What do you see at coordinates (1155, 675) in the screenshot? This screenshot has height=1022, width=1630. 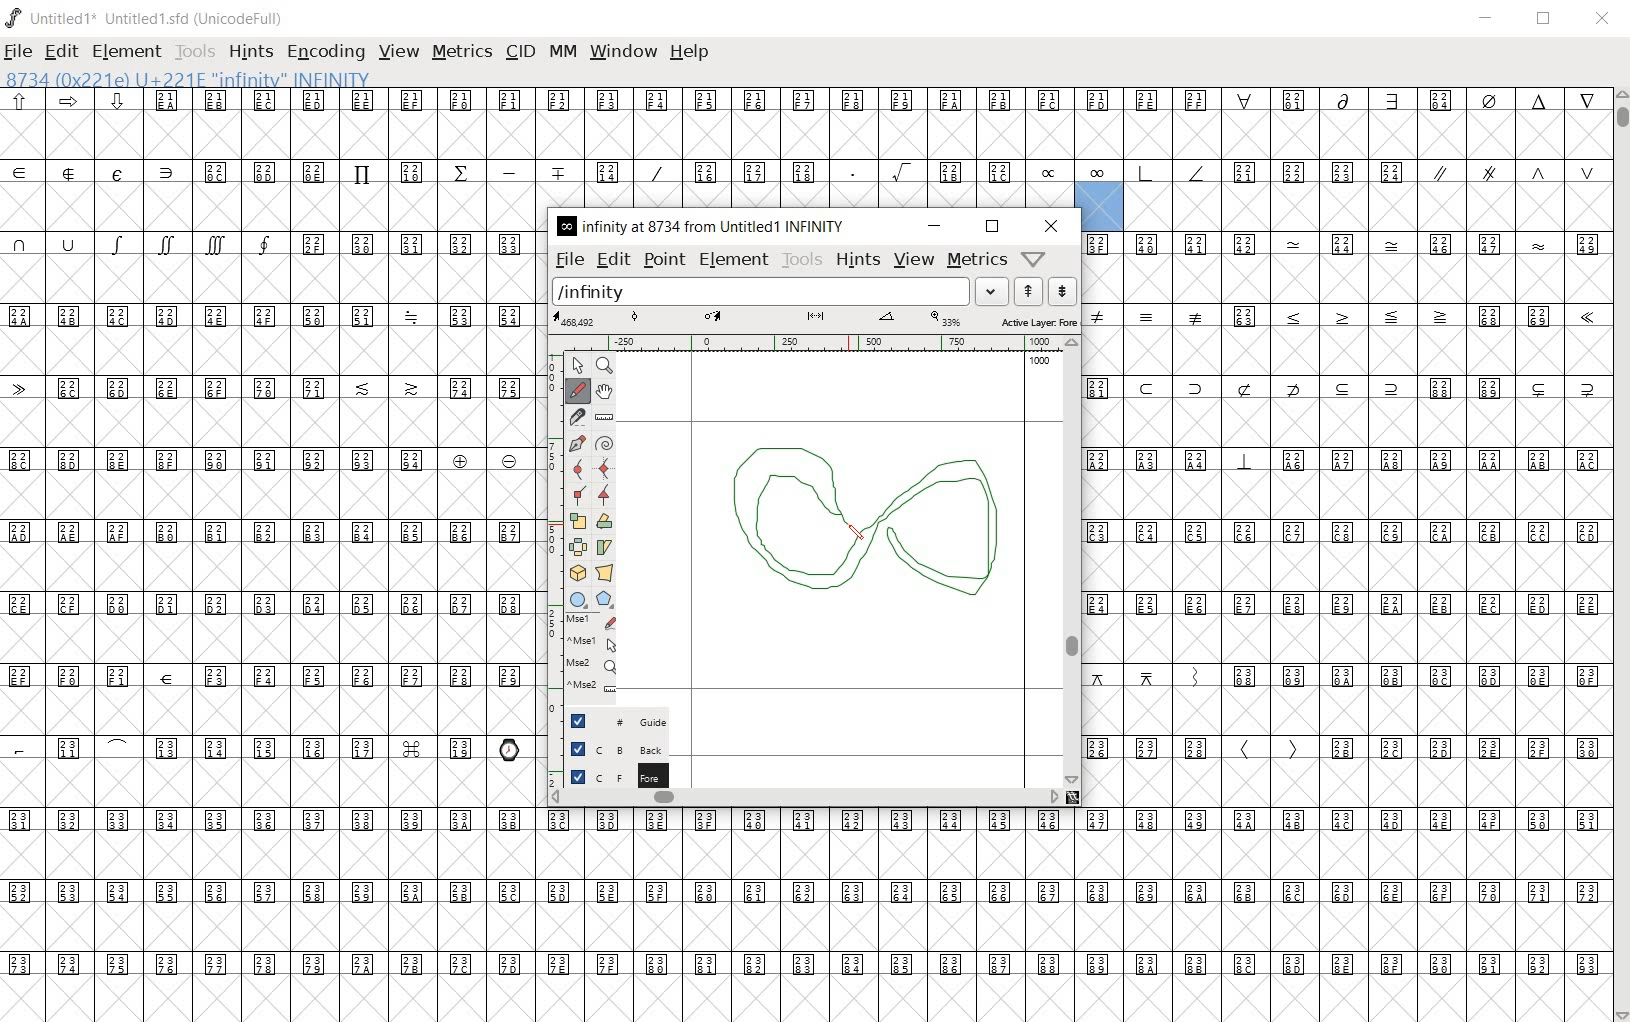 I see `symbols` at bounding box center [1155, 675].